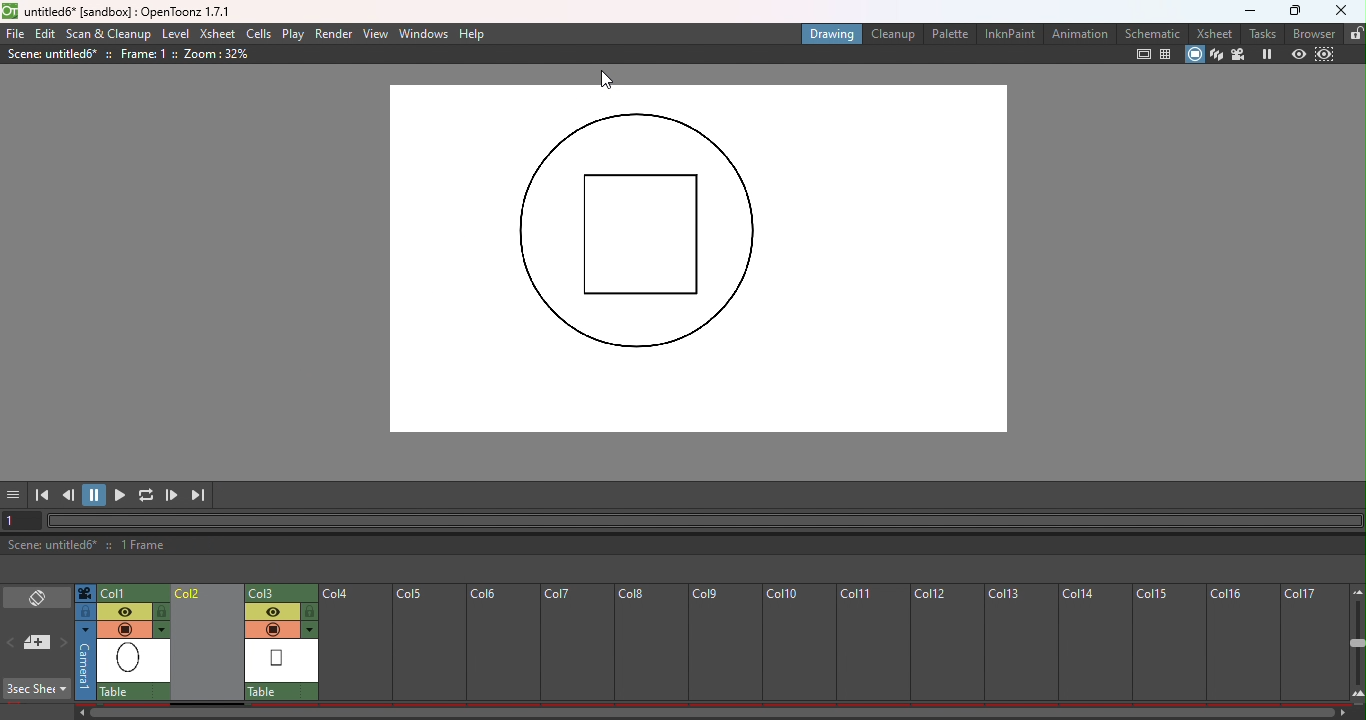 Image resolution: width=1366 pixels, height=720 pixels. What do you see at coordinates (1357, 644) in the screenshot?
I see `Zoom in/out` at bounding box center [1357, 644].